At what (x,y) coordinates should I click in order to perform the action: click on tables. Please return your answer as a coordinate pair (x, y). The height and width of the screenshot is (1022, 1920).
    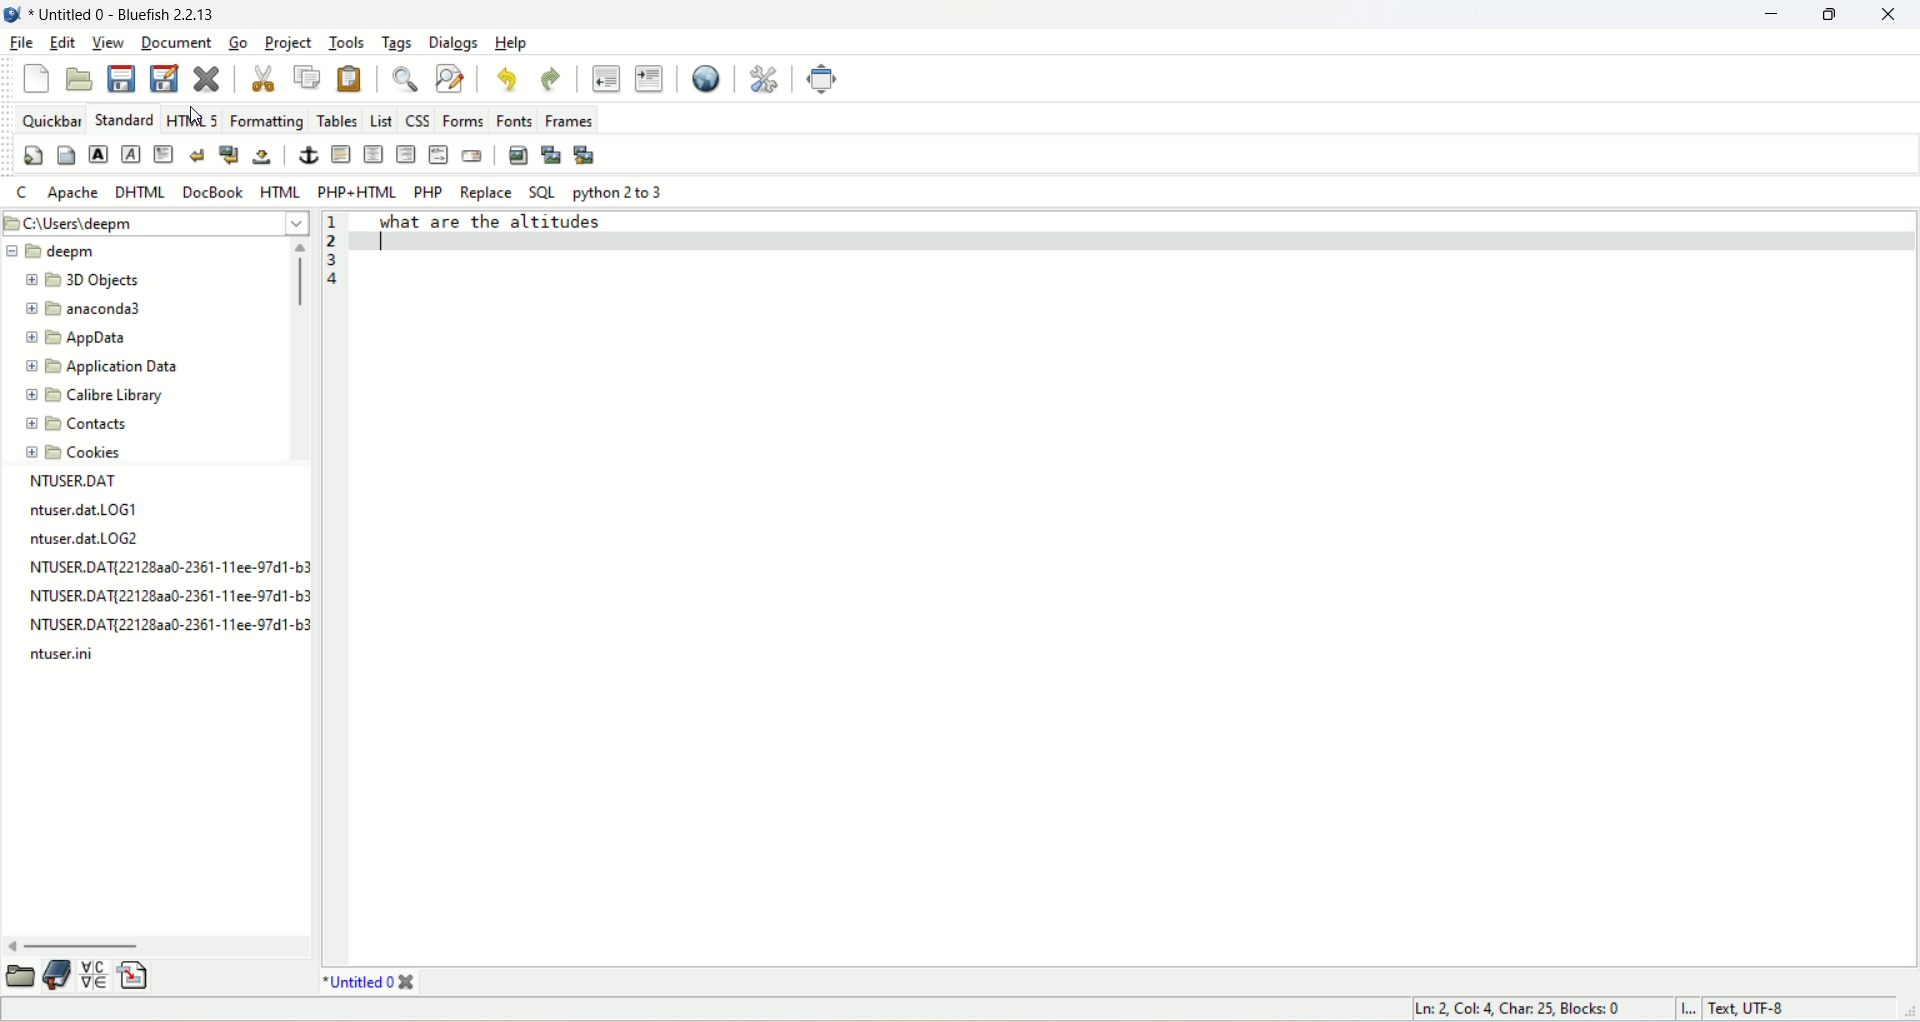
    Looking at the image, I should click on (338, 120).